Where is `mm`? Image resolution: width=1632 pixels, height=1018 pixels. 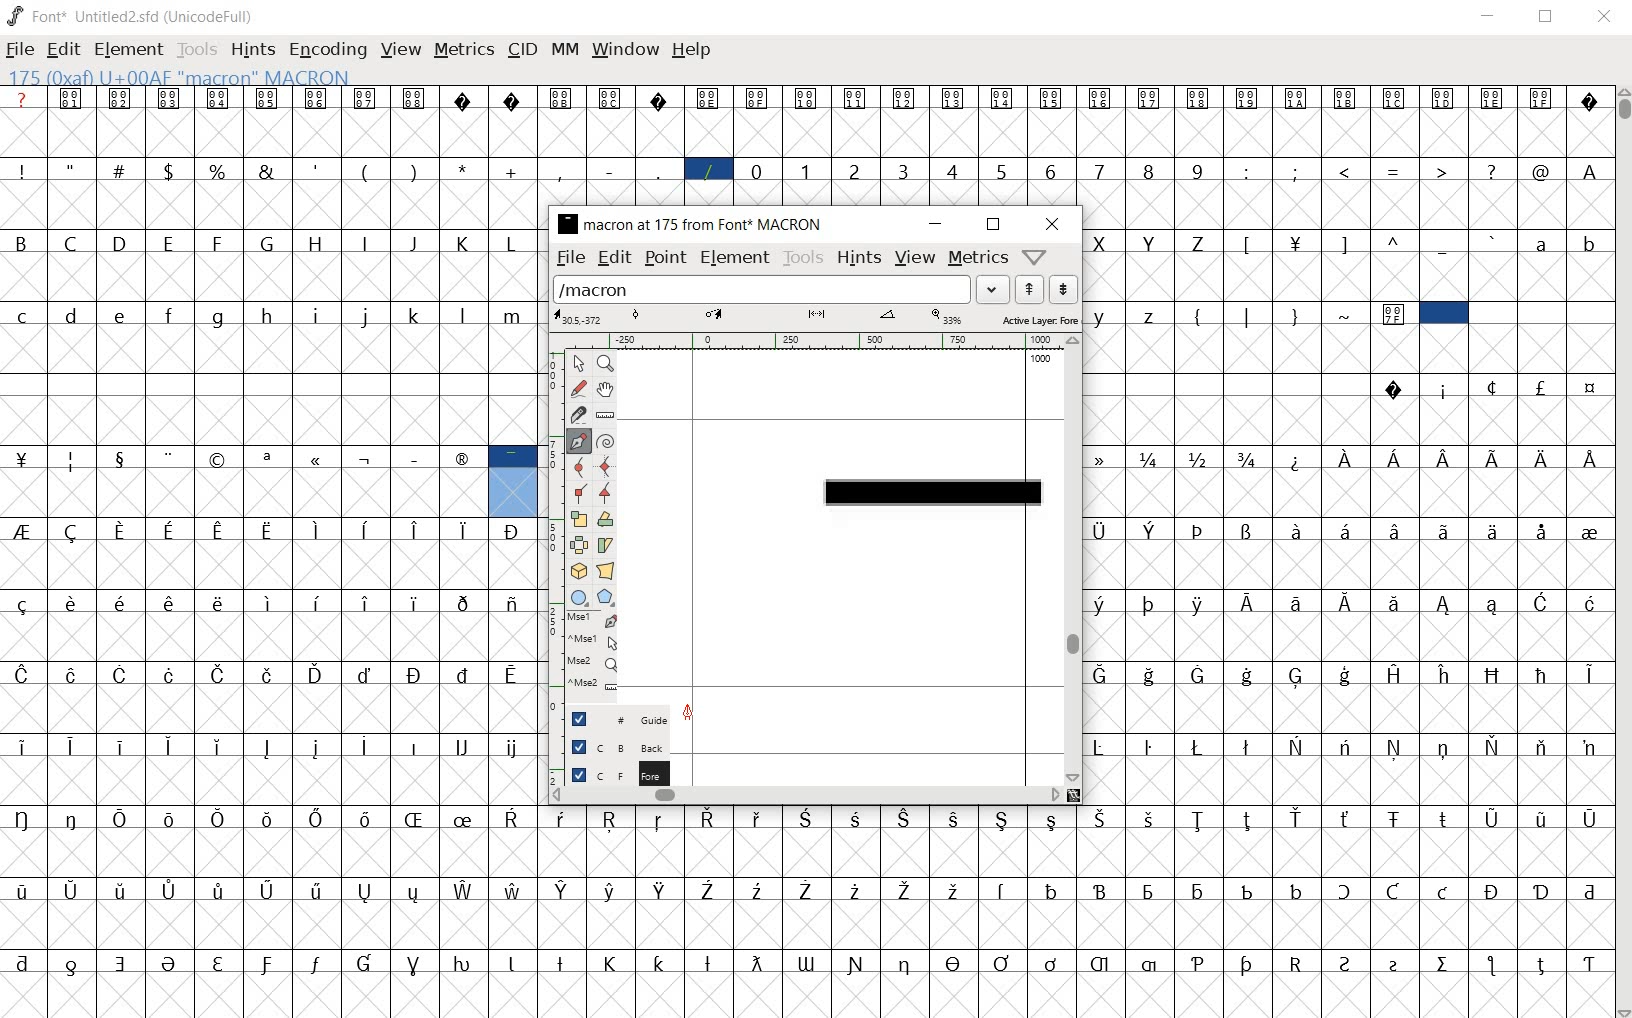
mm is located at coordinates (565, 50).